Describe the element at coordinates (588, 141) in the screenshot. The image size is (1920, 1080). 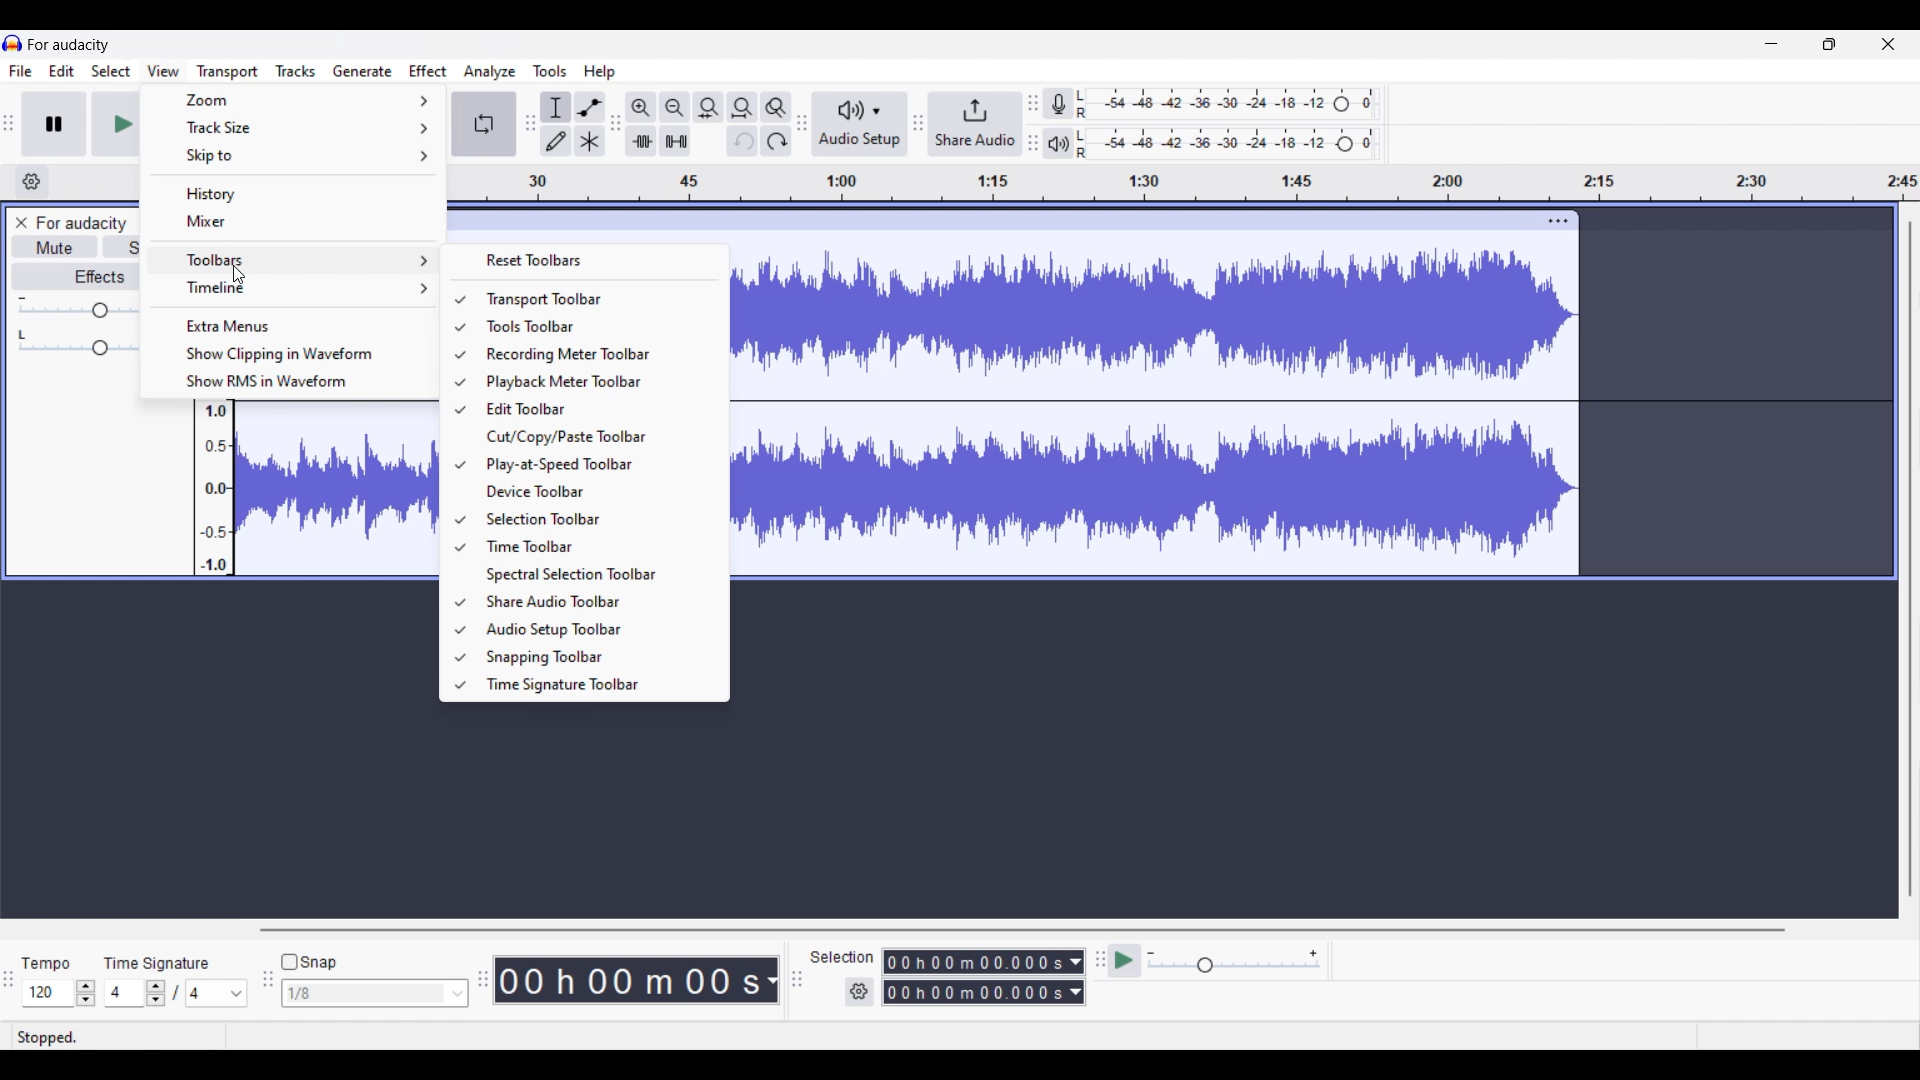
I see `Multi tool` at that location.